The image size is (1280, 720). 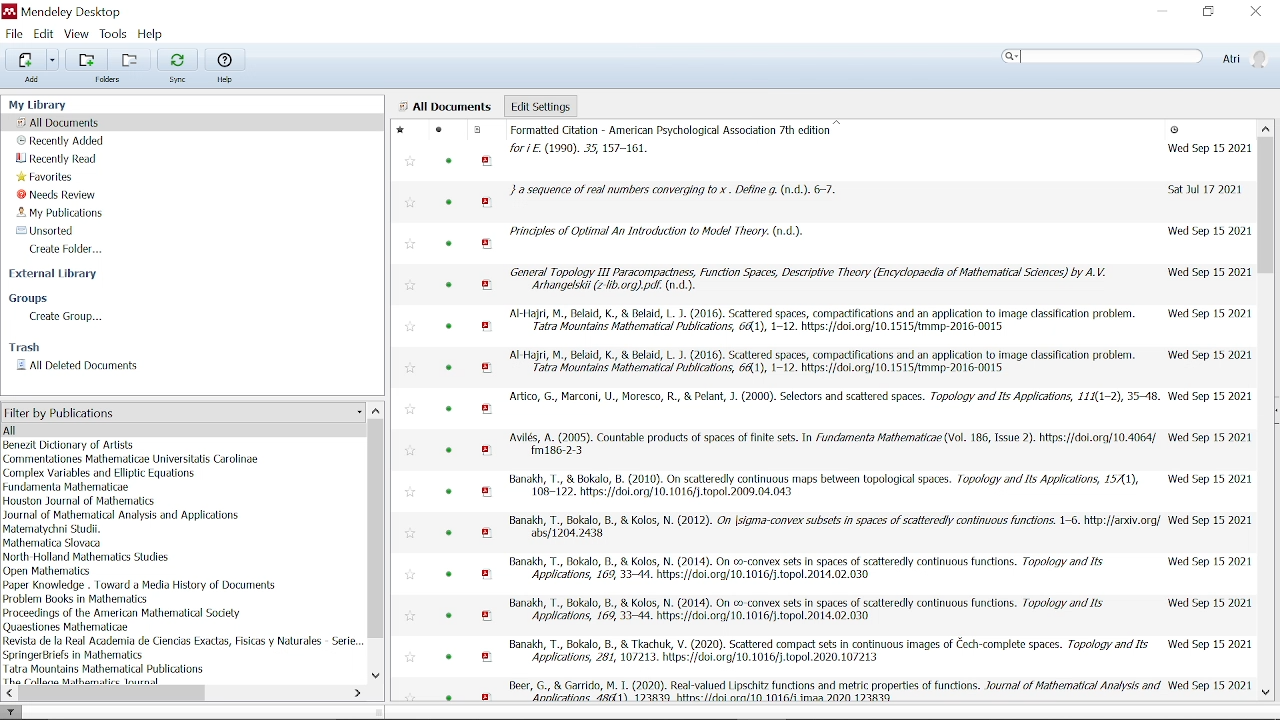 What do you see at coordinates (825, 364) in the screenshot?
I see `citation` at bounding box center [825, 364].